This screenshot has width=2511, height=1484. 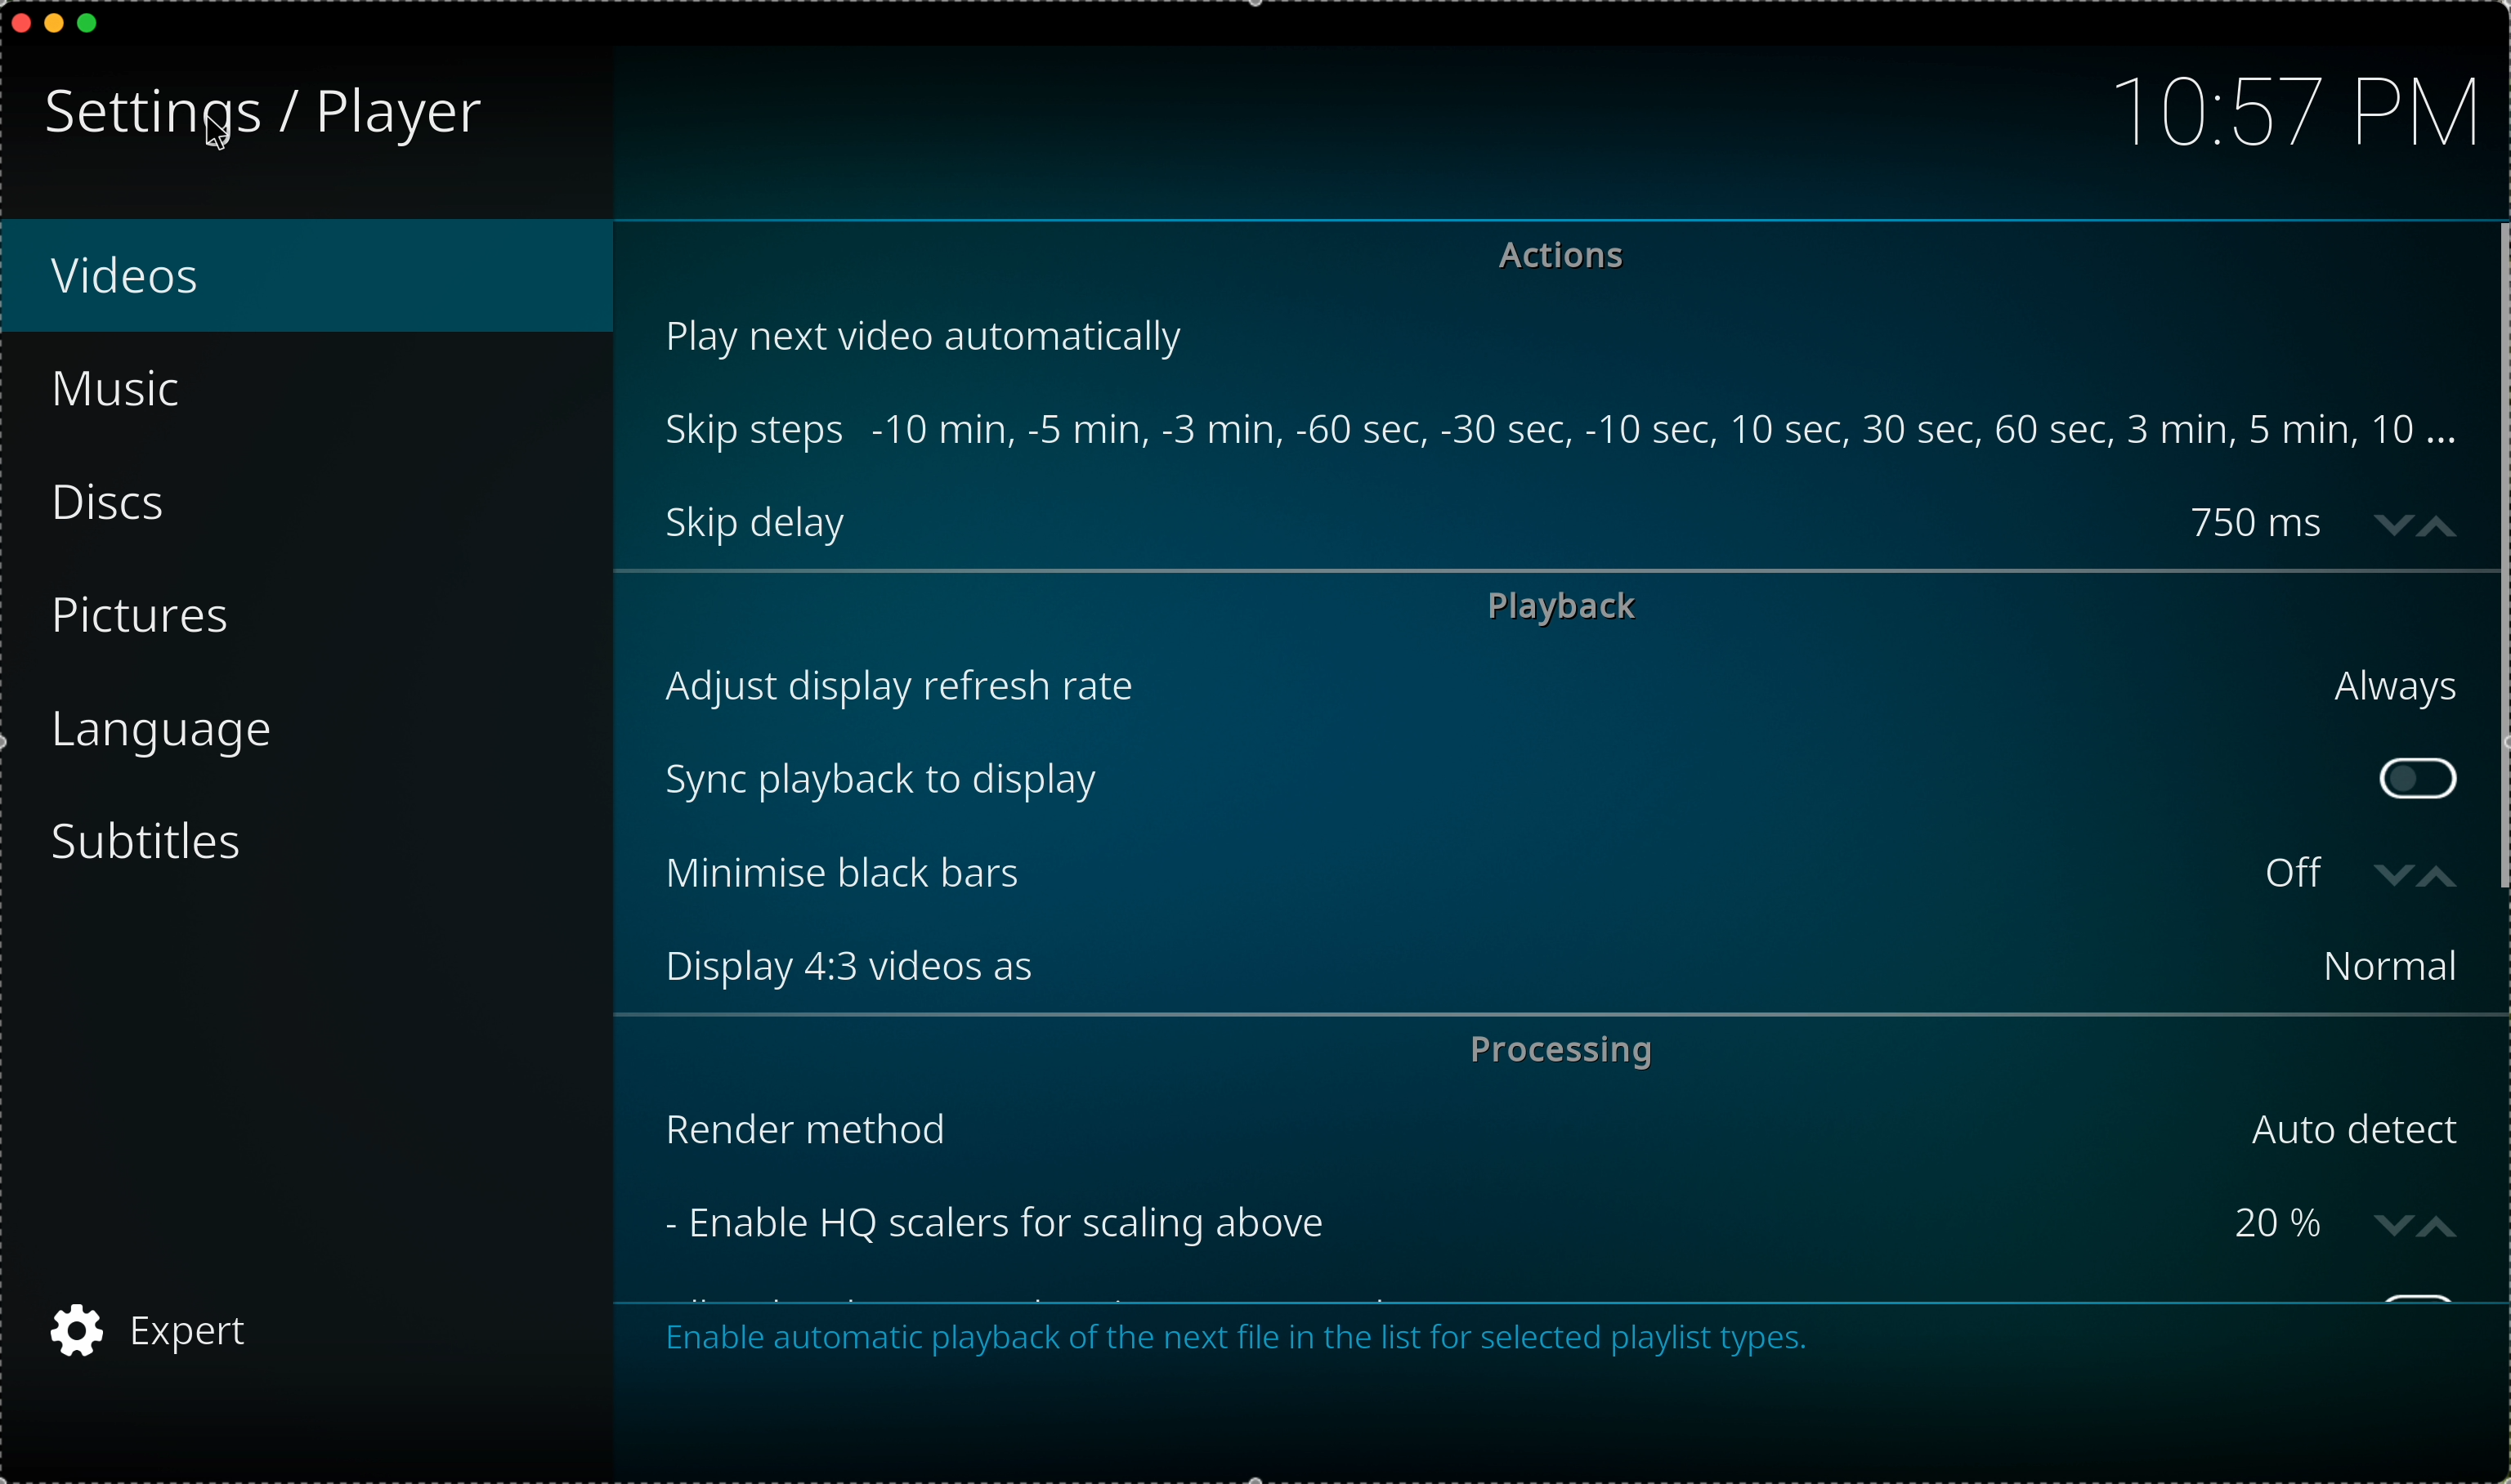 What do you see at coordinates (121, 505) in the screenshot?
I see `discs` at bounding box center [121, 505].